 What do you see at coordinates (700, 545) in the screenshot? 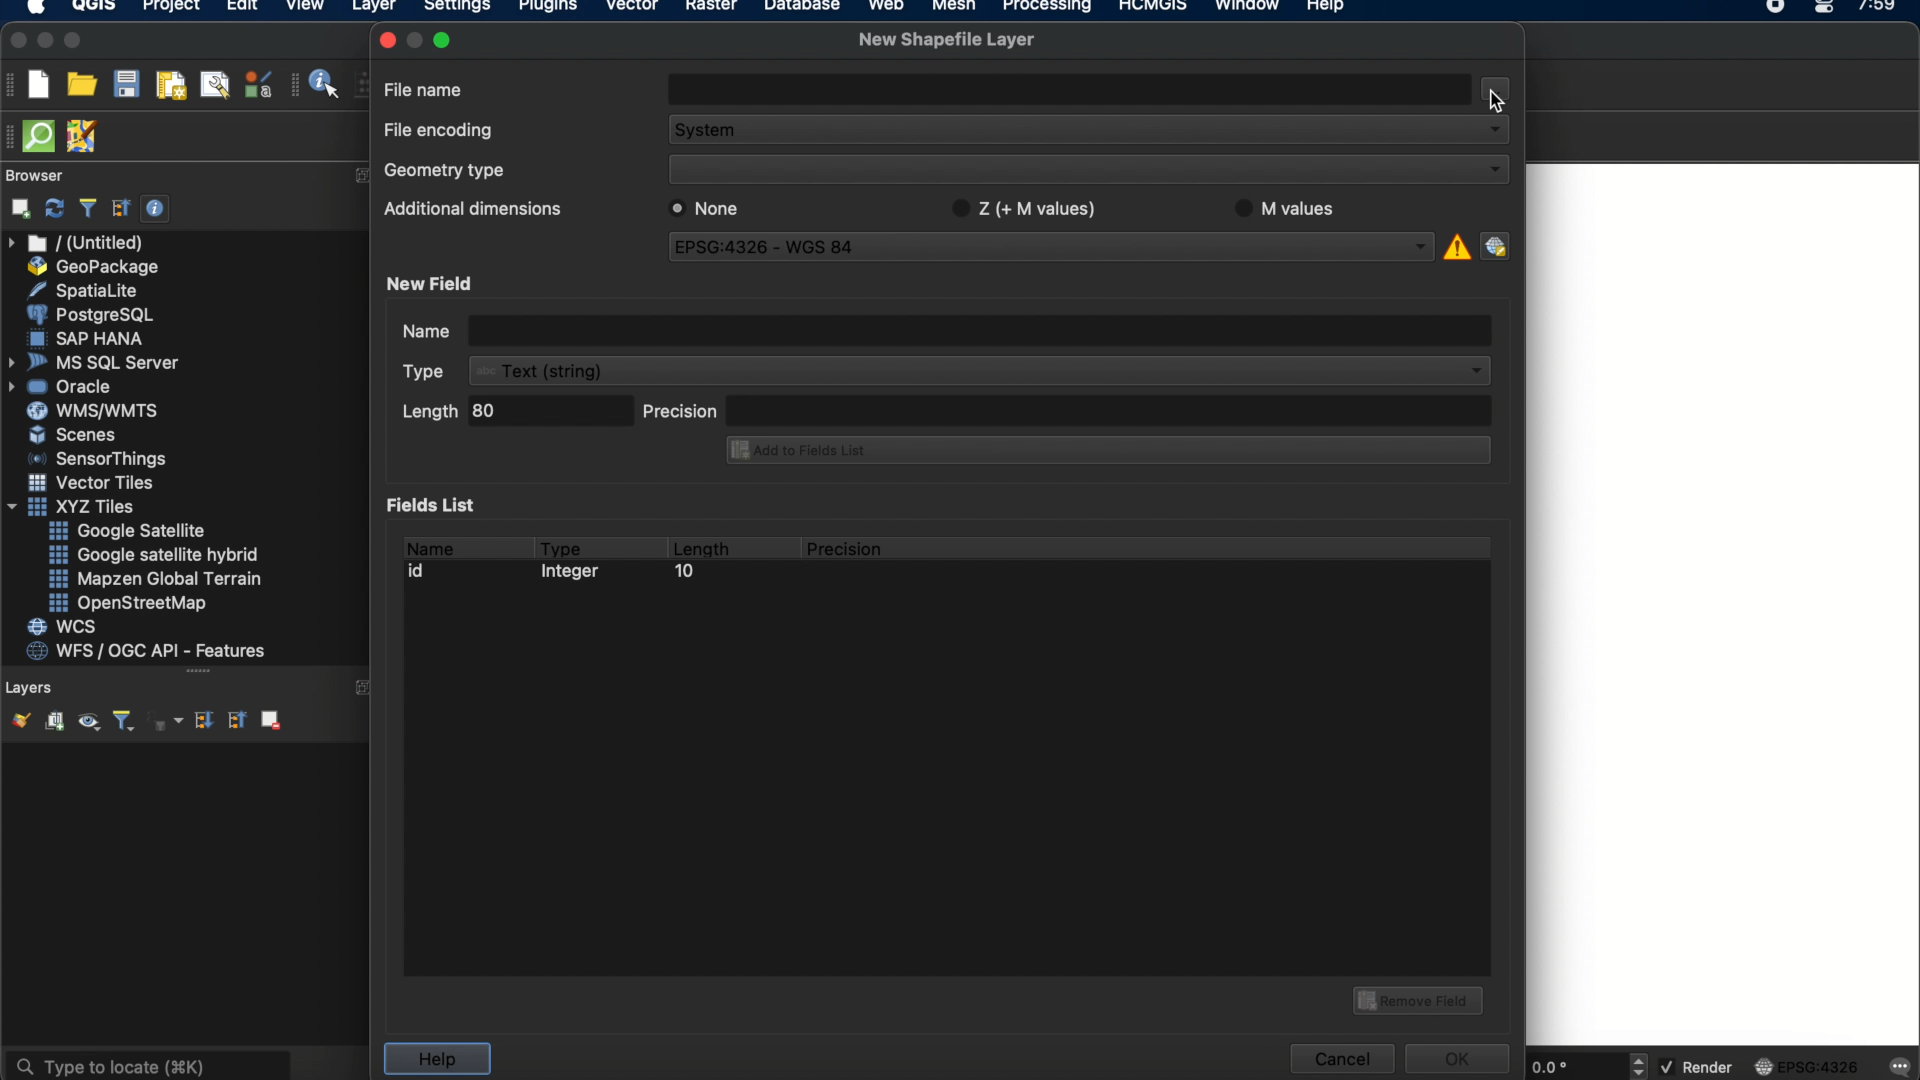
I see `length` at bounding box center [700, 545].